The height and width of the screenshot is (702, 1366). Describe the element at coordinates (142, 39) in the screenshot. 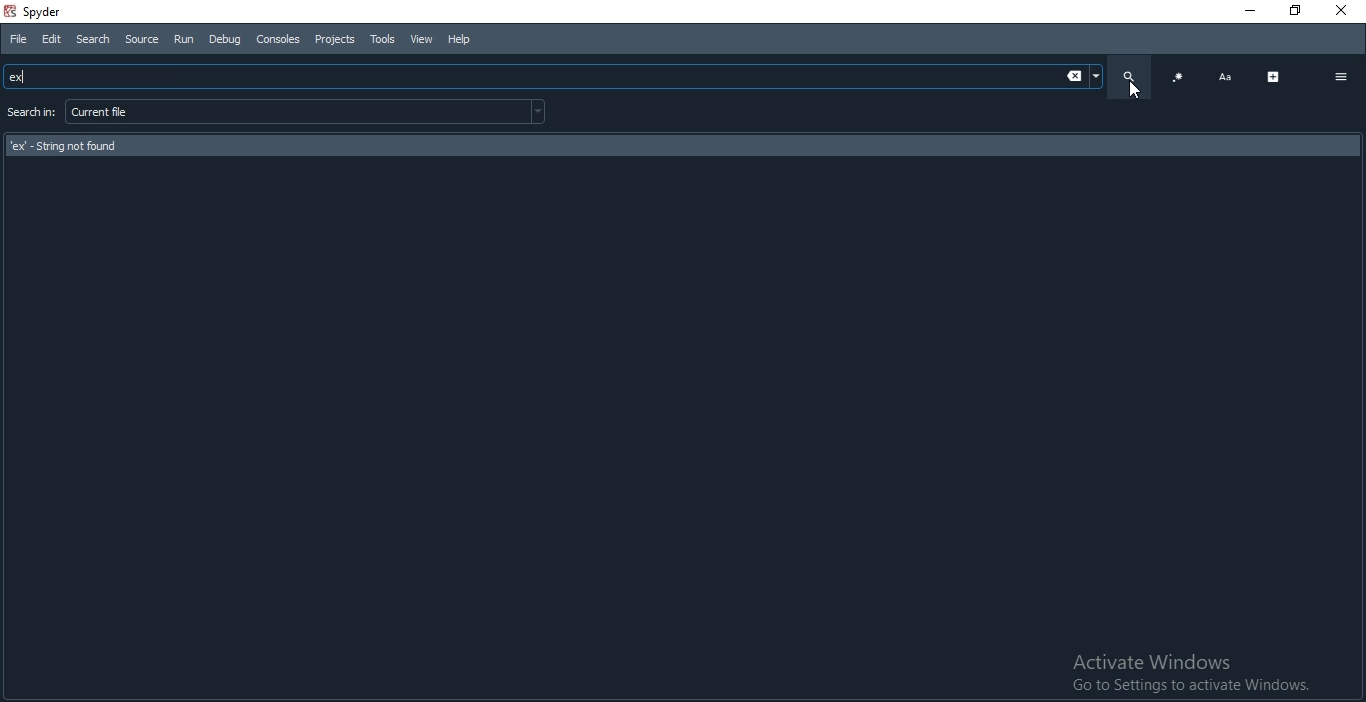

I see `Source` at that location.